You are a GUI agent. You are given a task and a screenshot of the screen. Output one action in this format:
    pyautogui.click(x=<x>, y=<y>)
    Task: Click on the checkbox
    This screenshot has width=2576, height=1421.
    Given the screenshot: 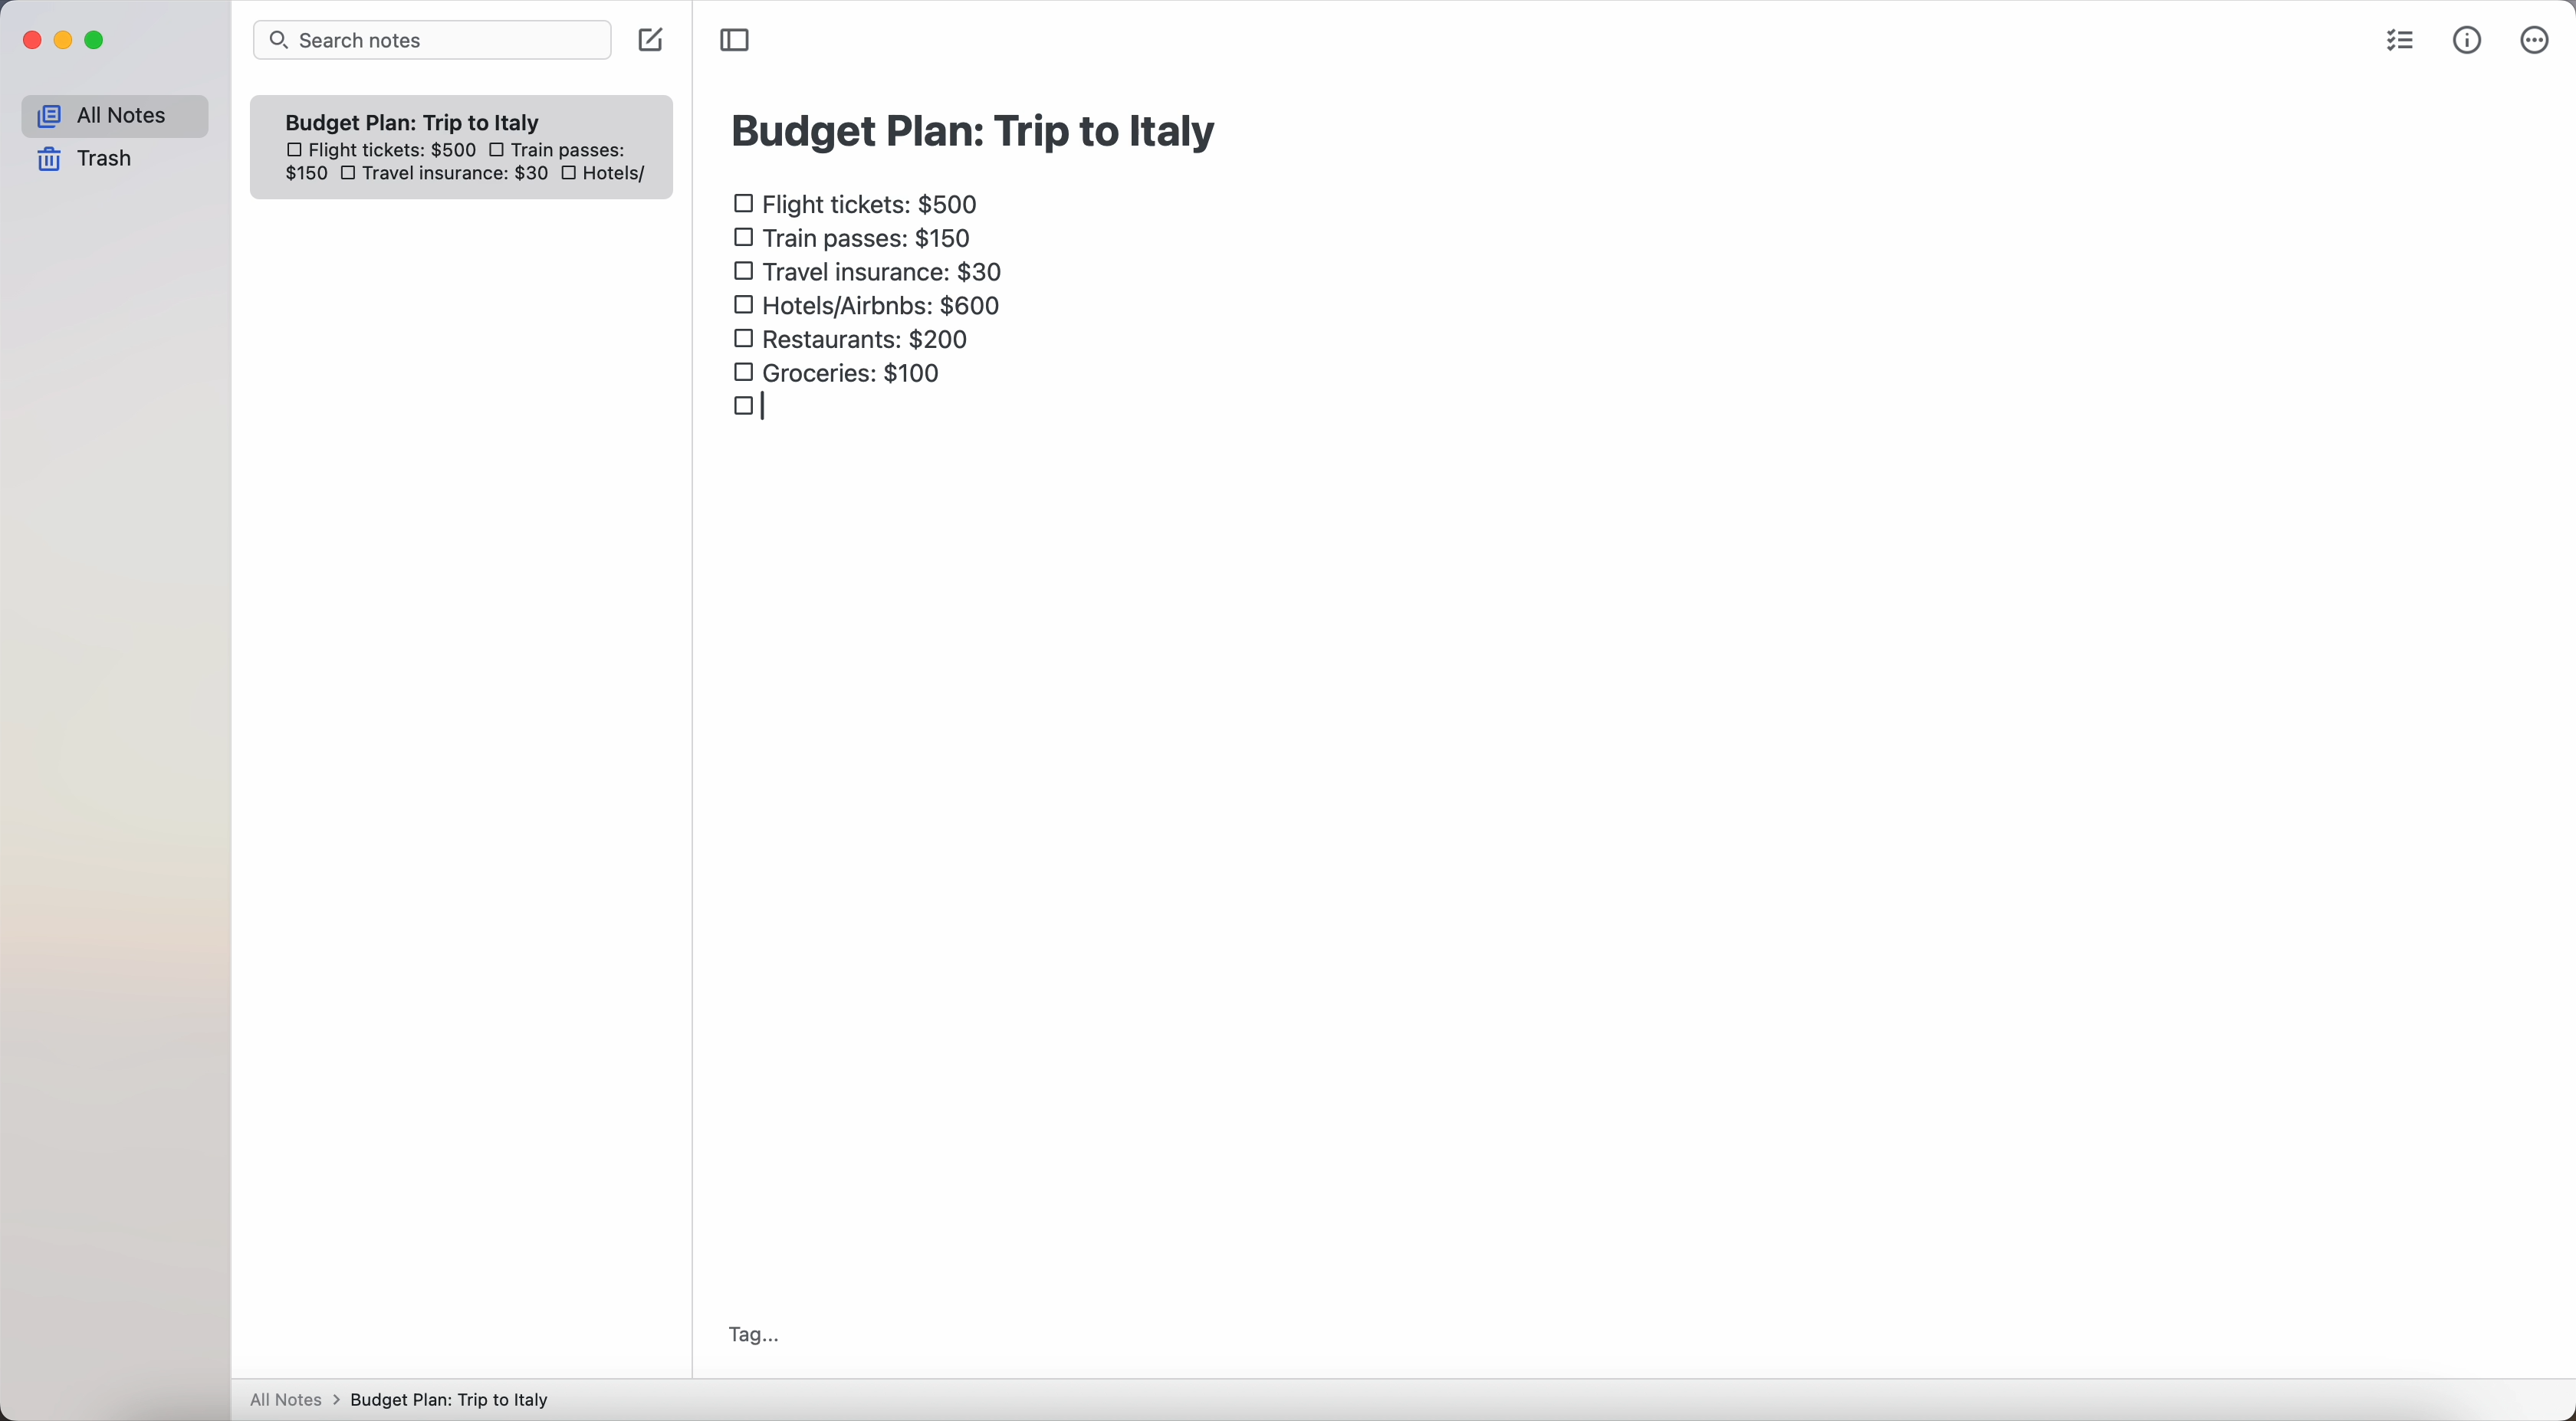 What is the action you would take?
    pyautogui.click(x=576, y=175)
    